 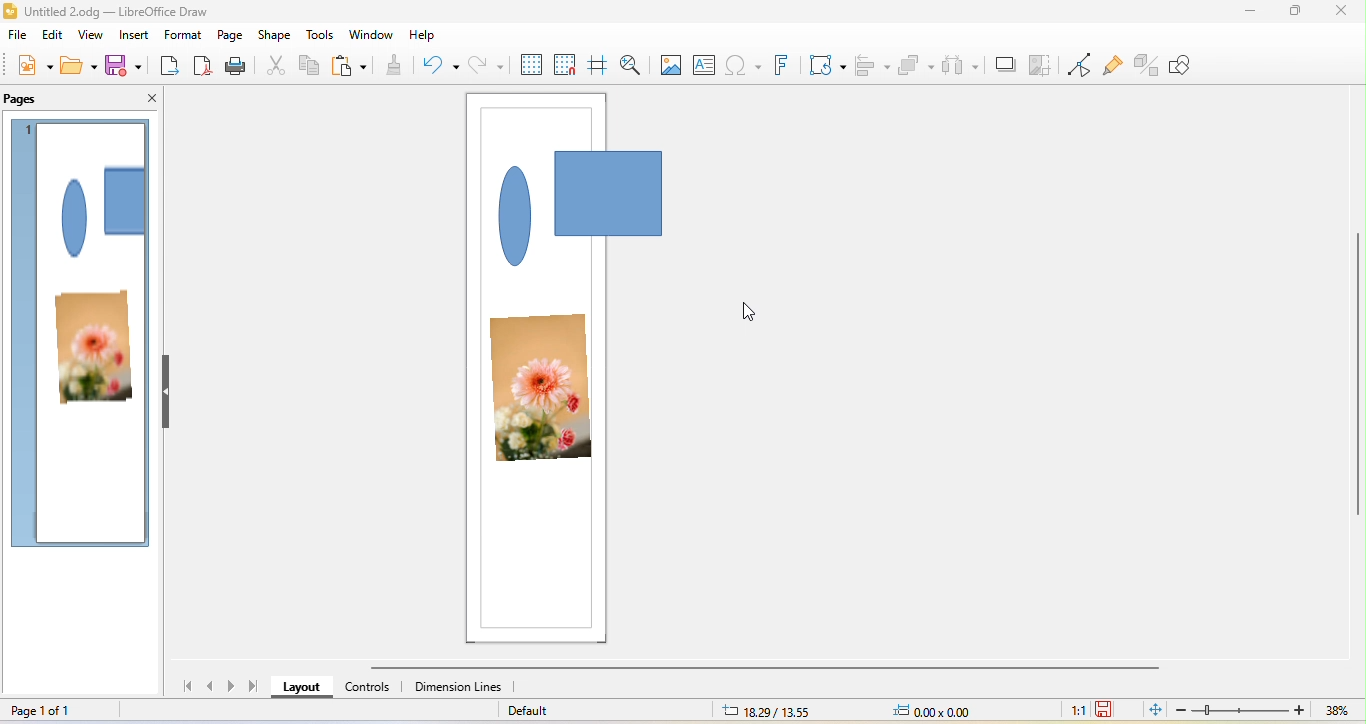 I want to click on image, so click(x=672, y=66).